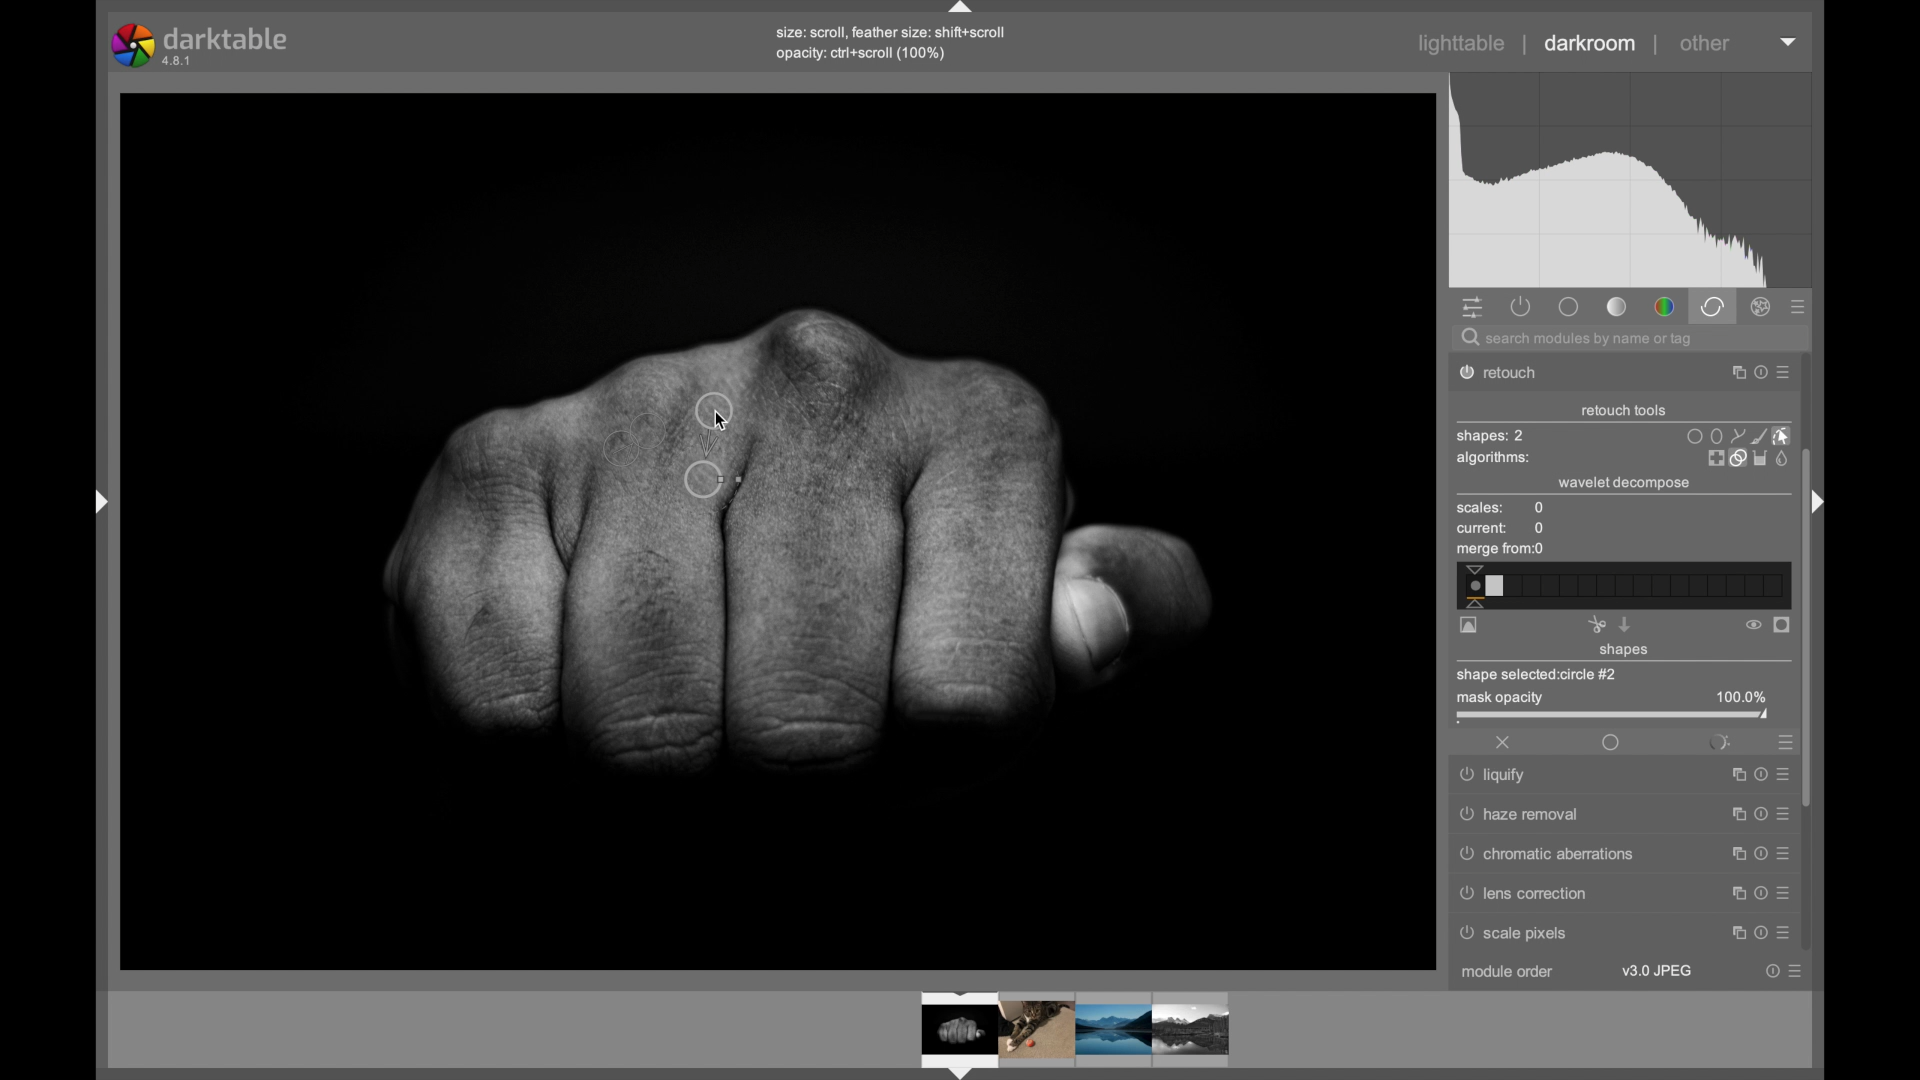 The height and width of the screenshot is (1080, 1920). Describe the element at coordinates (1522, 306) in the screenshot. I see `show active modules only` at that location.